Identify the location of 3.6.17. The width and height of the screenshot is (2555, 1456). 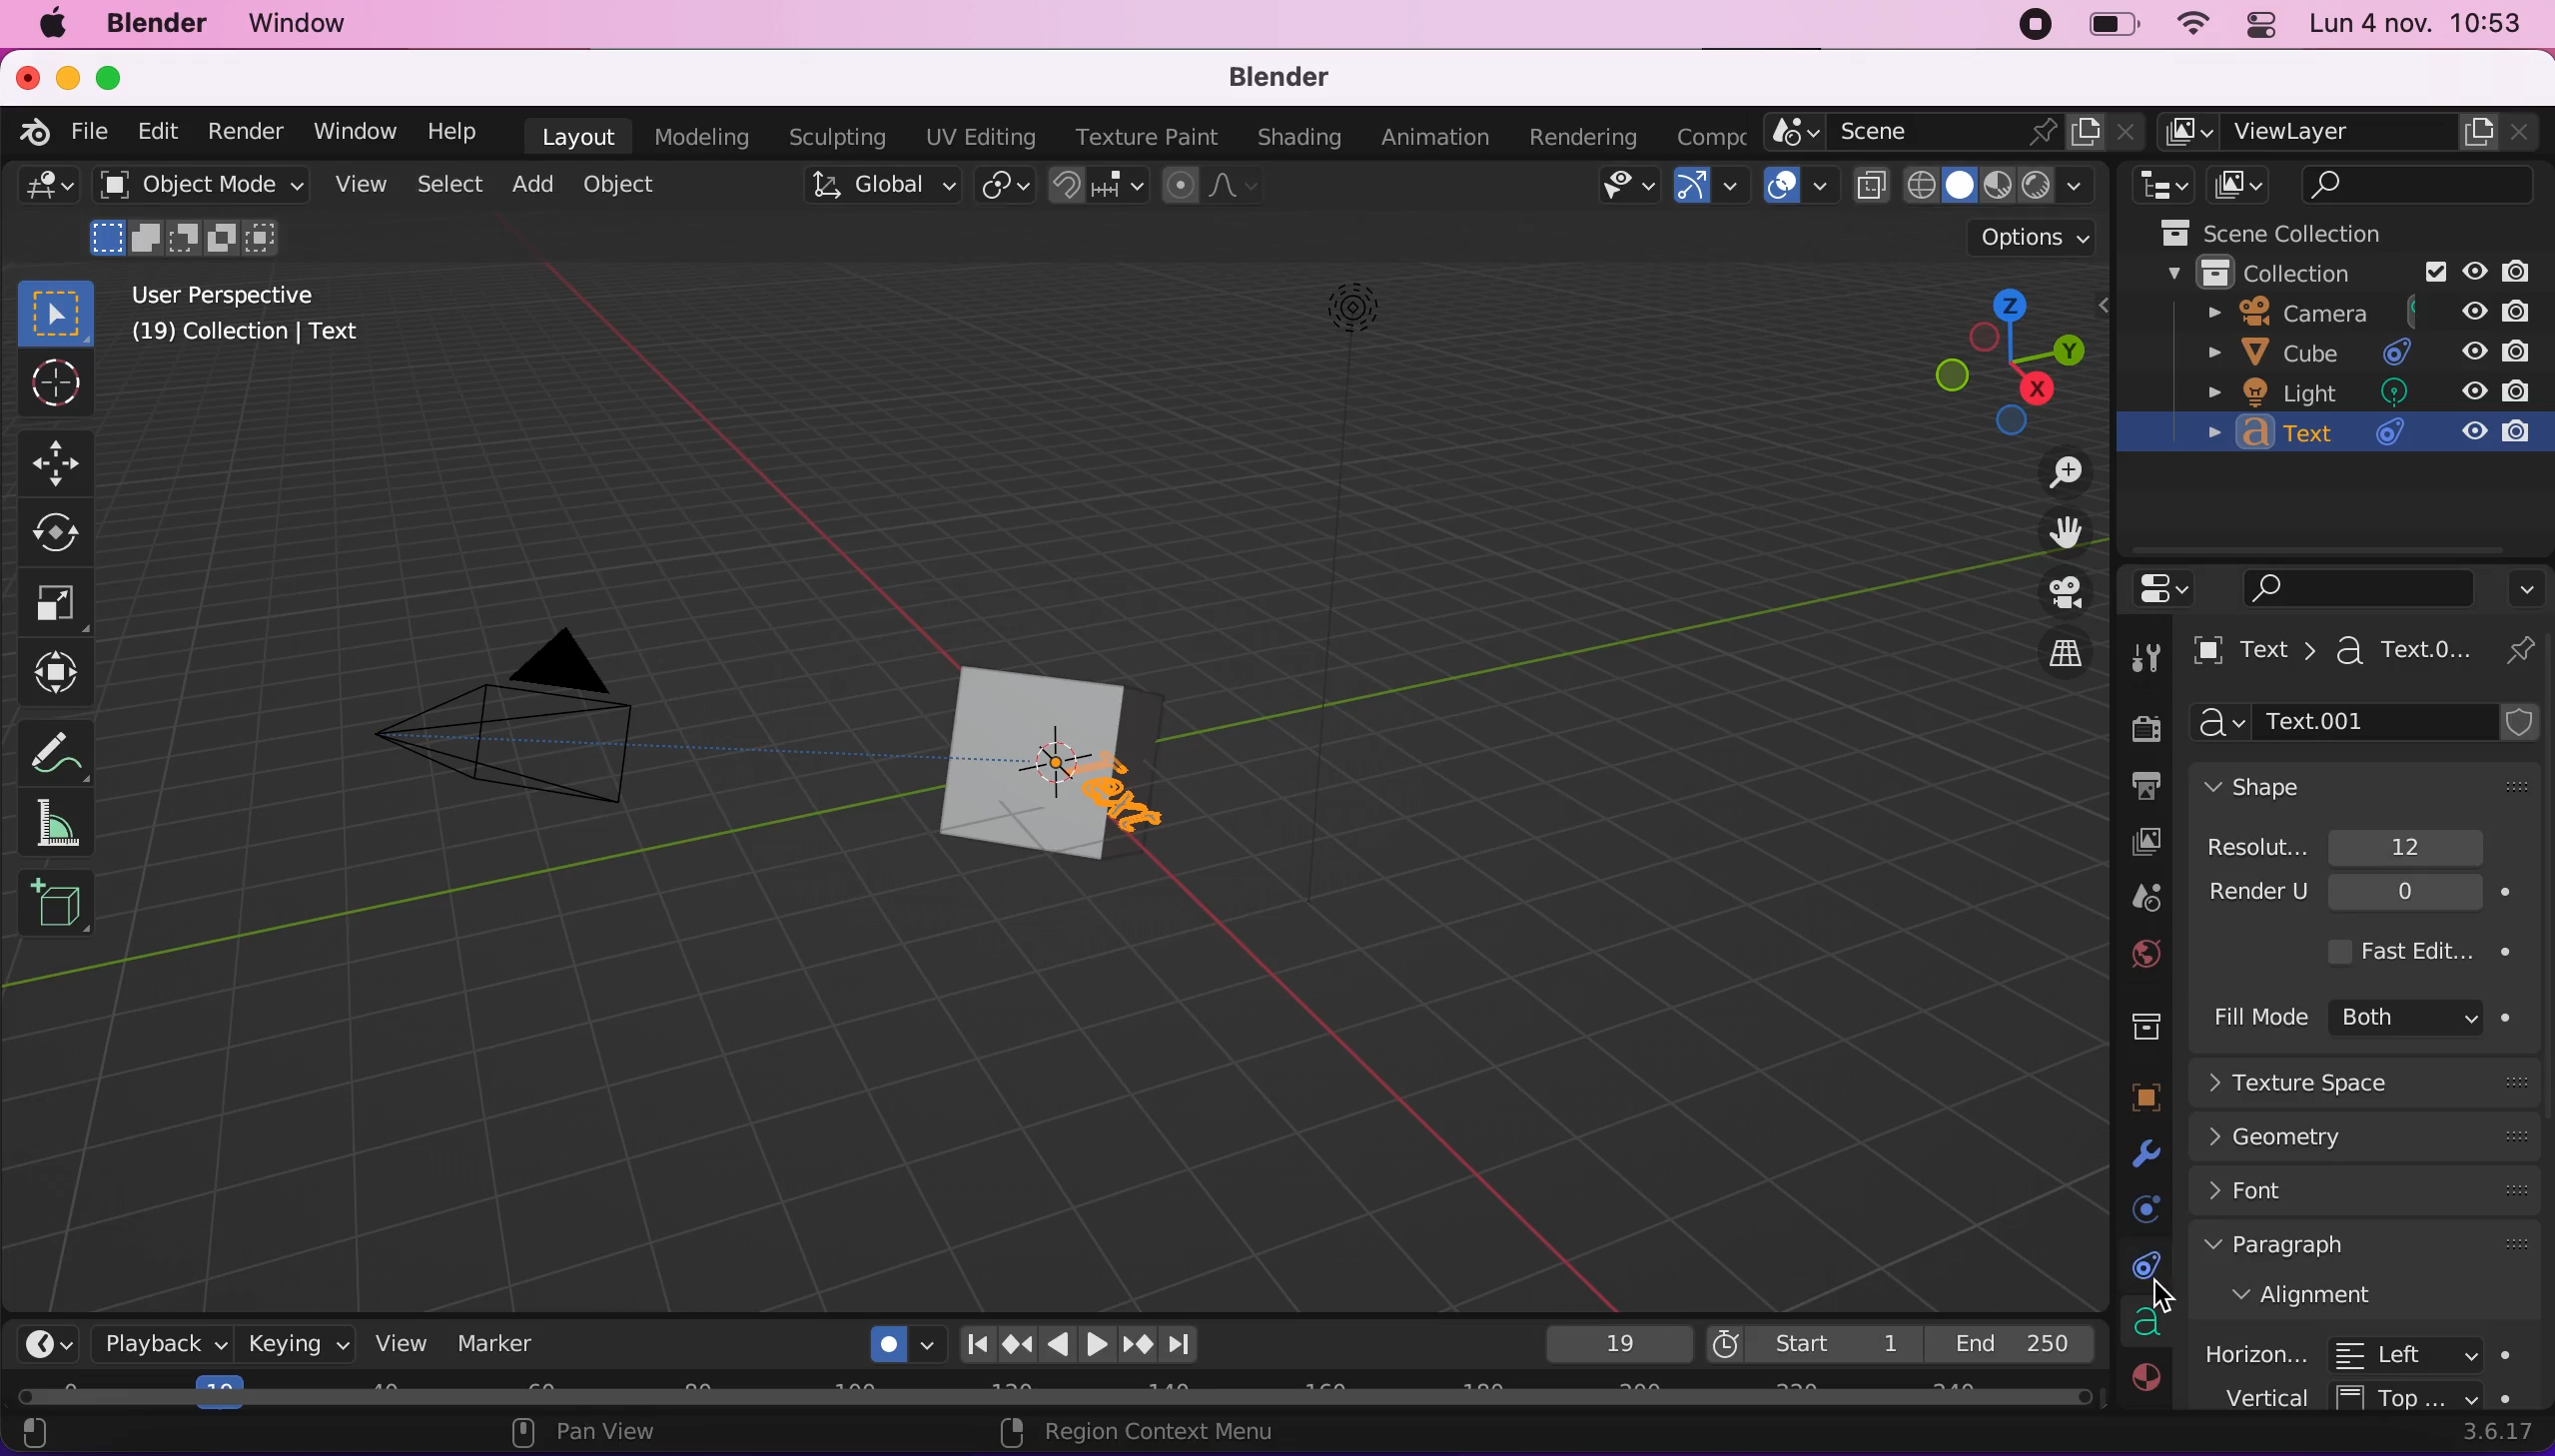
(2494, 1431).